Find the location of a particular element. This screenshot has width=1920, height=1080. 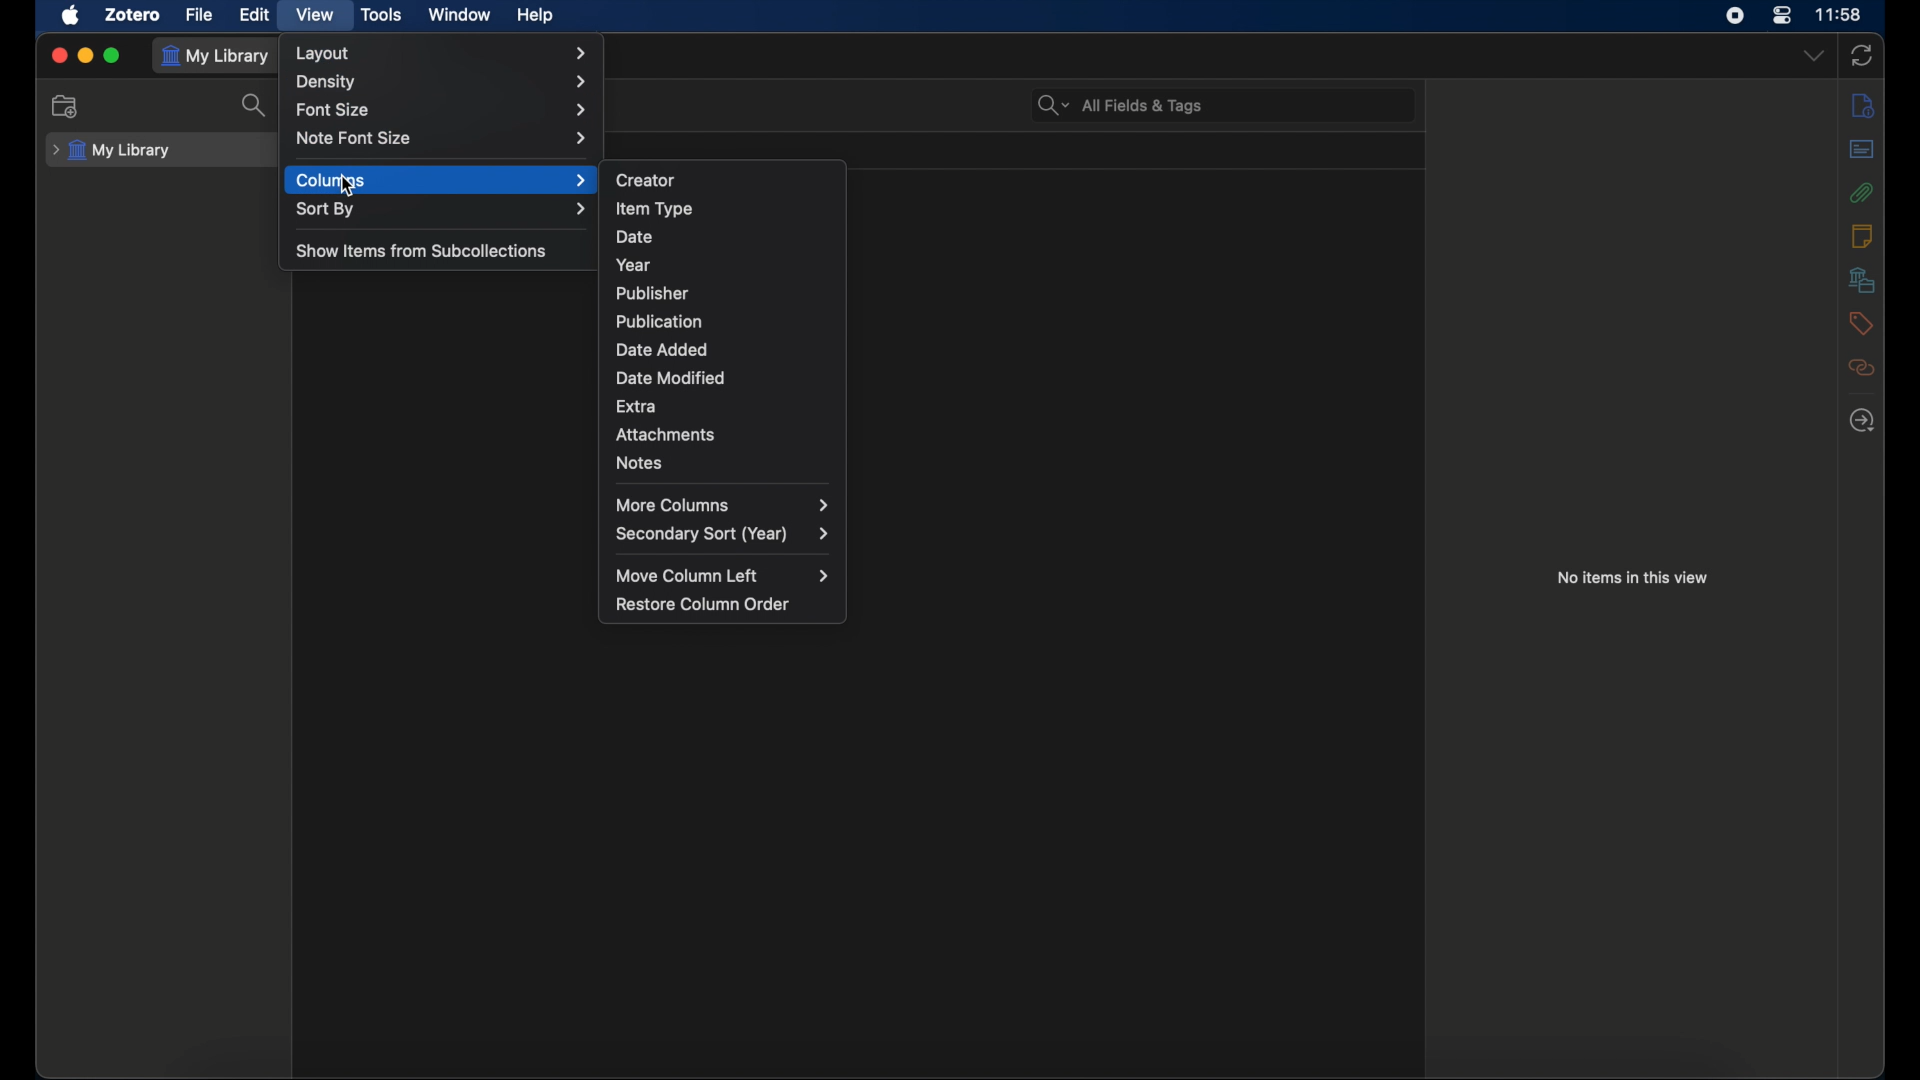

notes is located at coordinates (1861, 234).